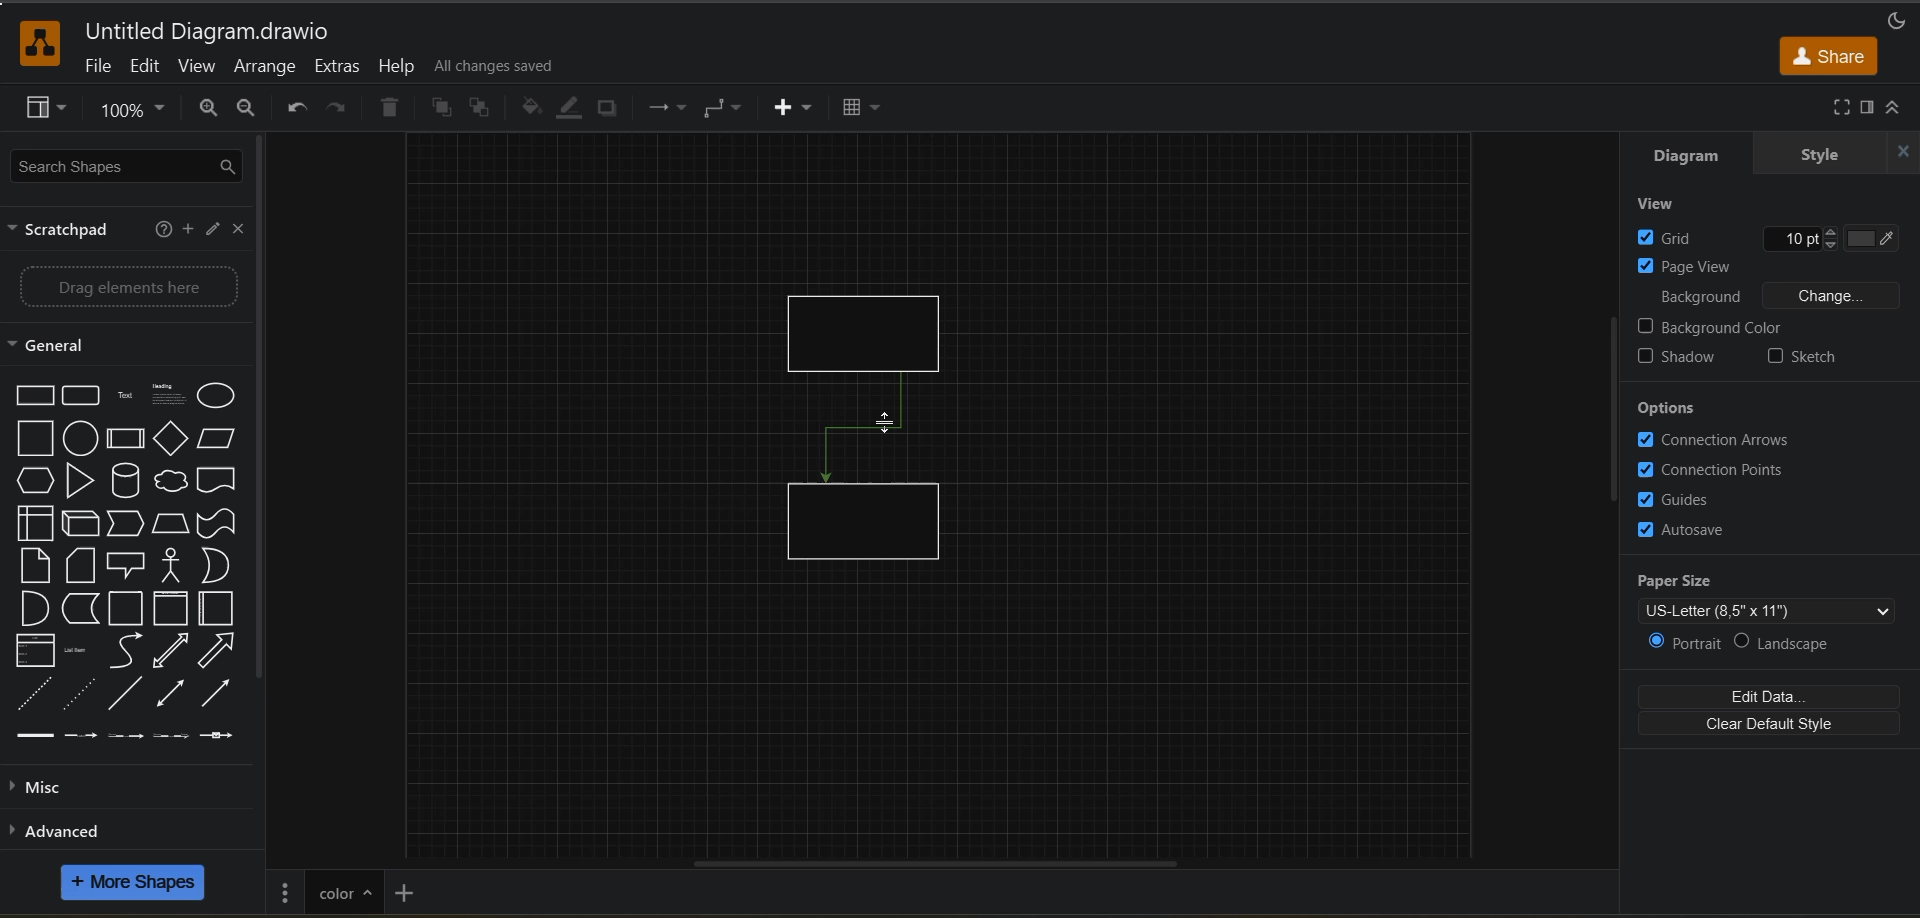 The height and width of the screenshot is (918, 1920). I want to click on file name and app title, so click(207, 33).